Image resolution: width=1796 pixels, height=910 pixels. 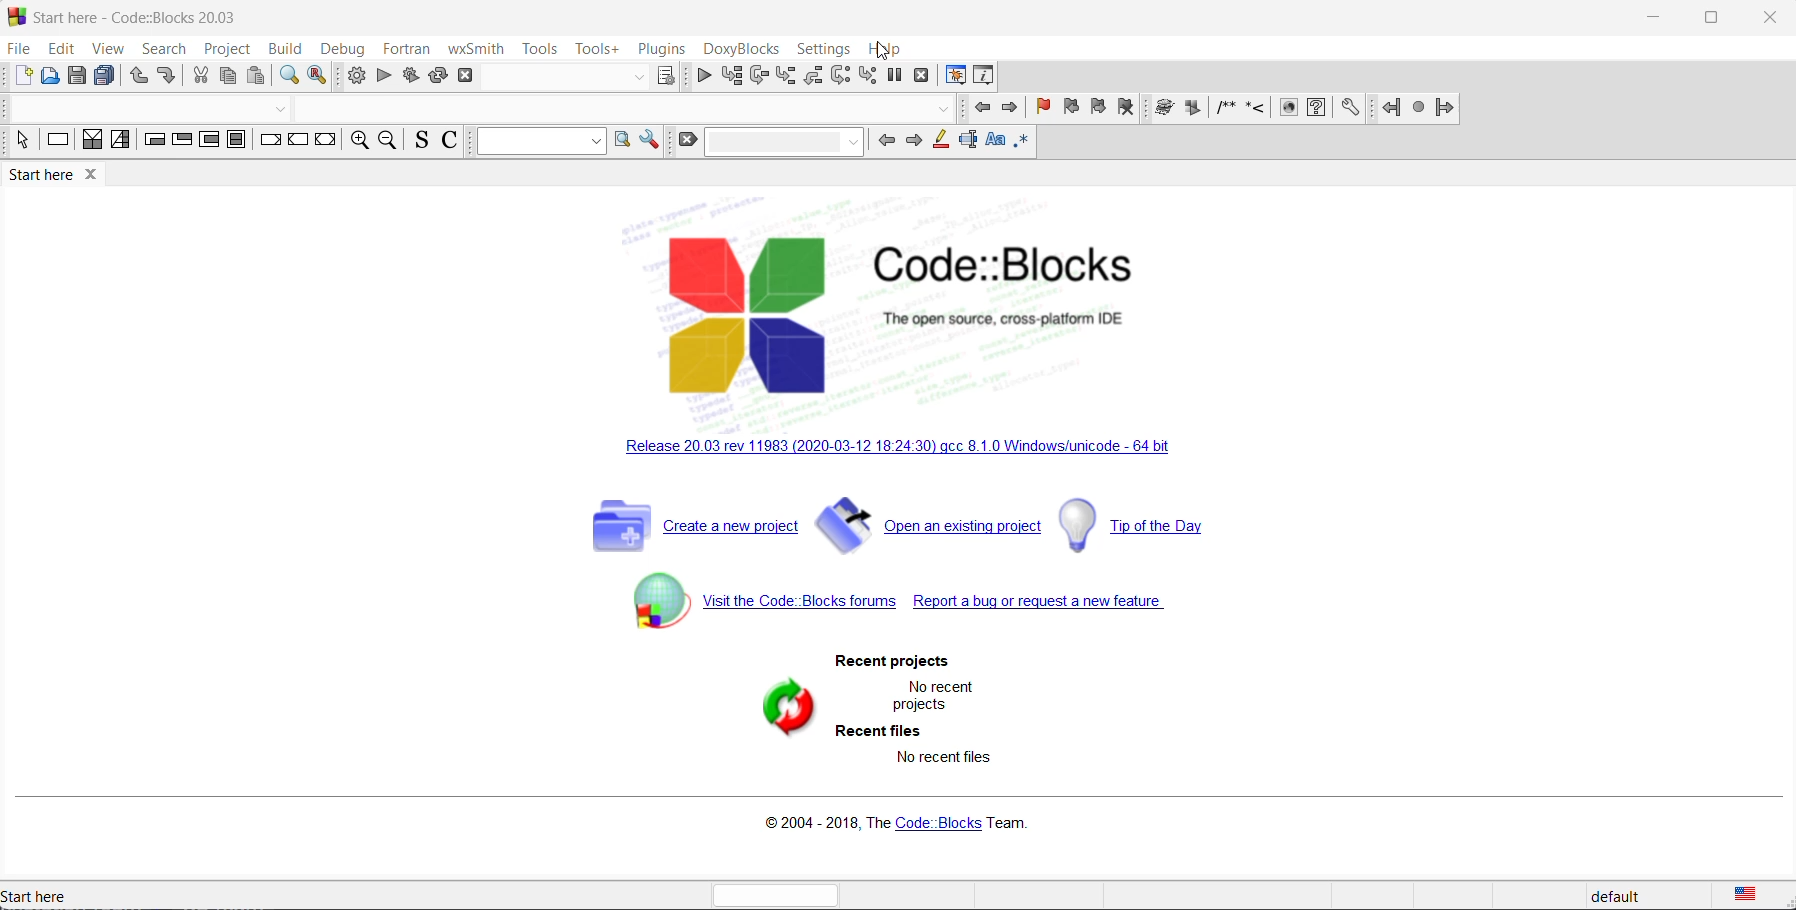 I want to click on step into, so click(x=789, y=76).